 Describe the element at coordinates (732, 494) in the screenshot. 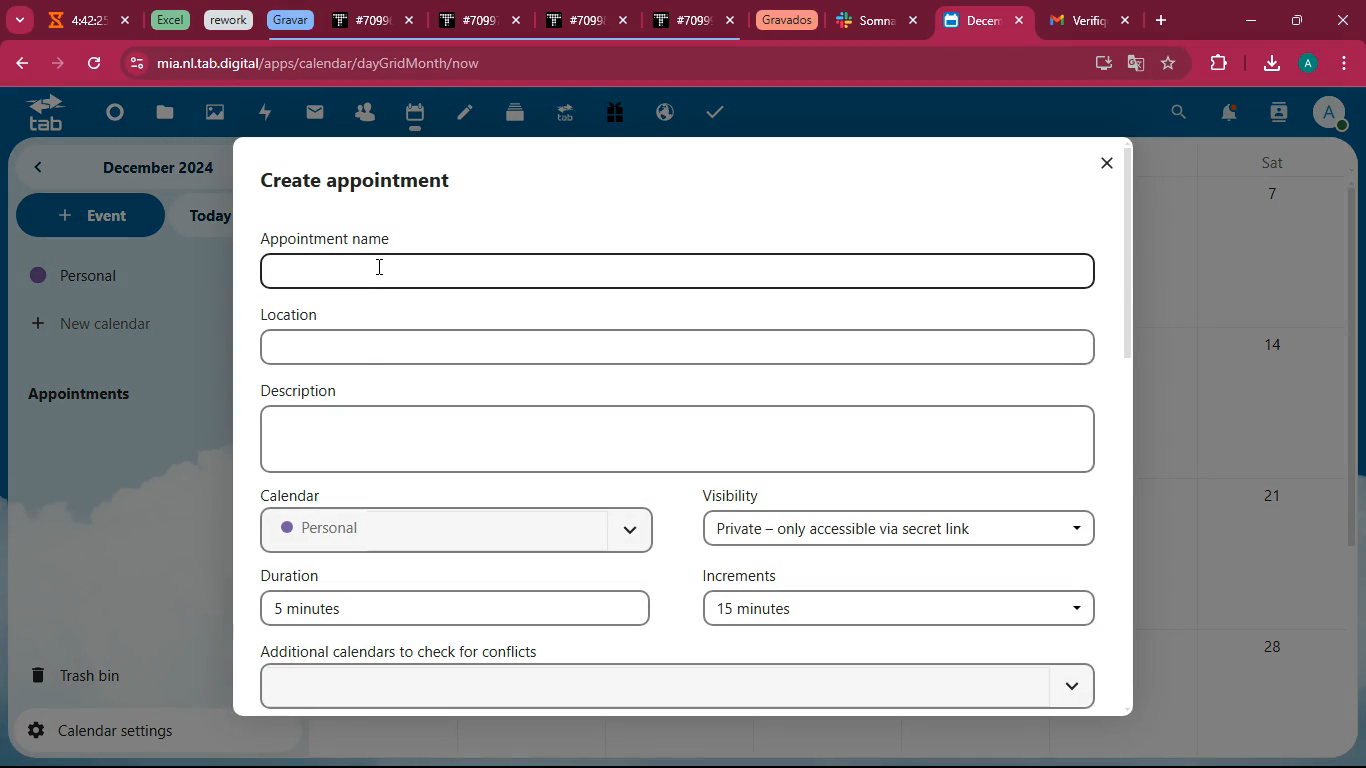

I see `visibility` at that location.